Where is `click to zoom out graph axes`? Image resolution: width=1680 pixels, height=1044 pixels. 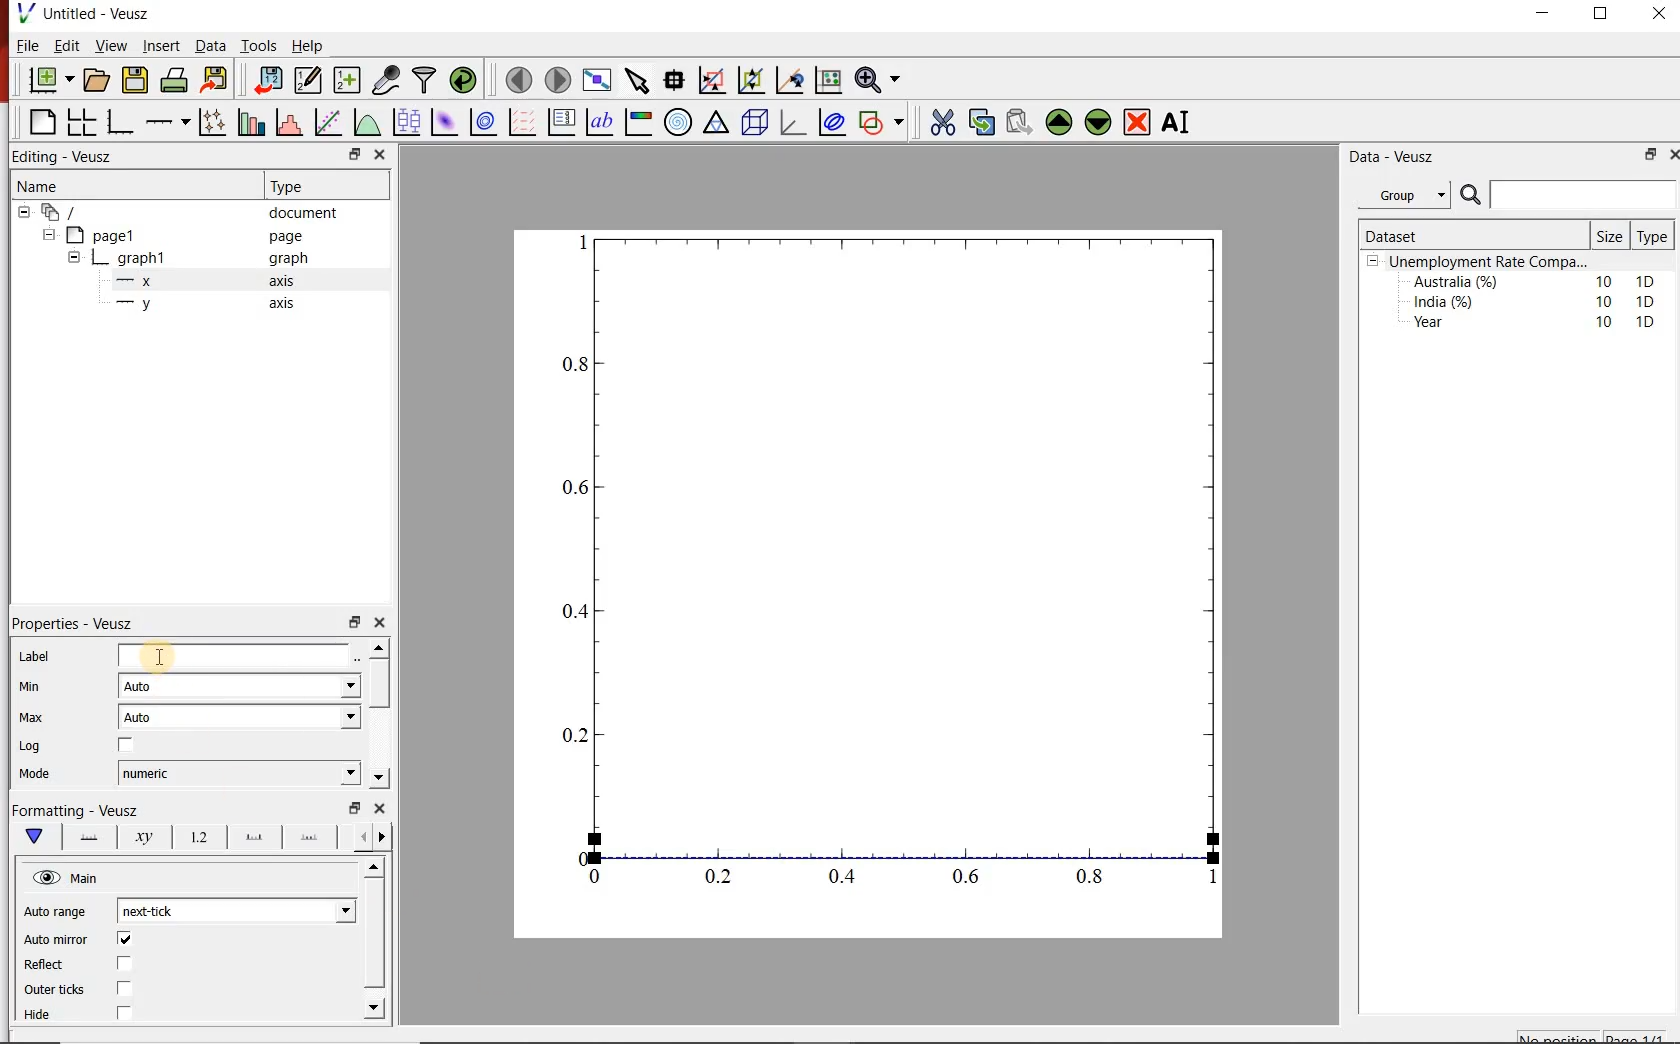 click to zoom out graph axes is located at coordinates (752, 78).